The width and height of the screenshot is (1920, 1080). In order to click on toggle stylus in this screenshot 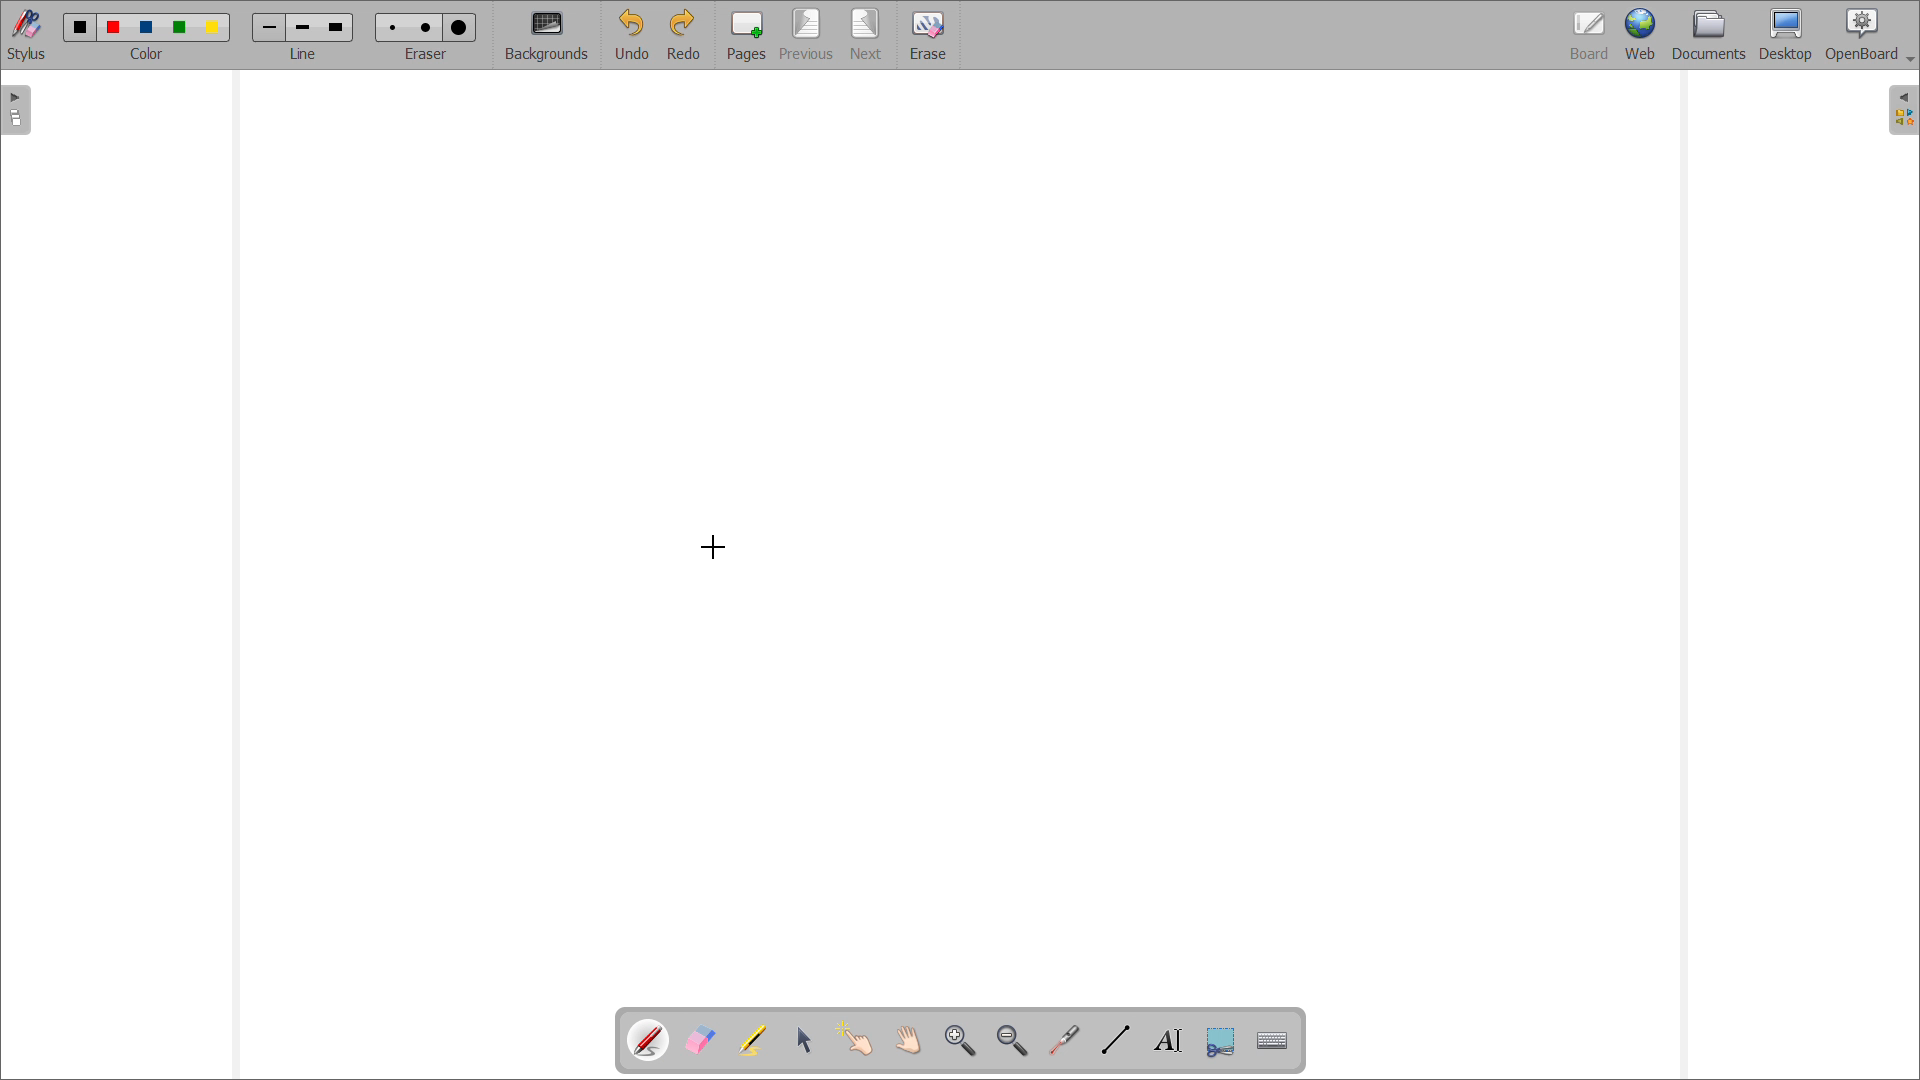, I will do `click(27, 34)`.